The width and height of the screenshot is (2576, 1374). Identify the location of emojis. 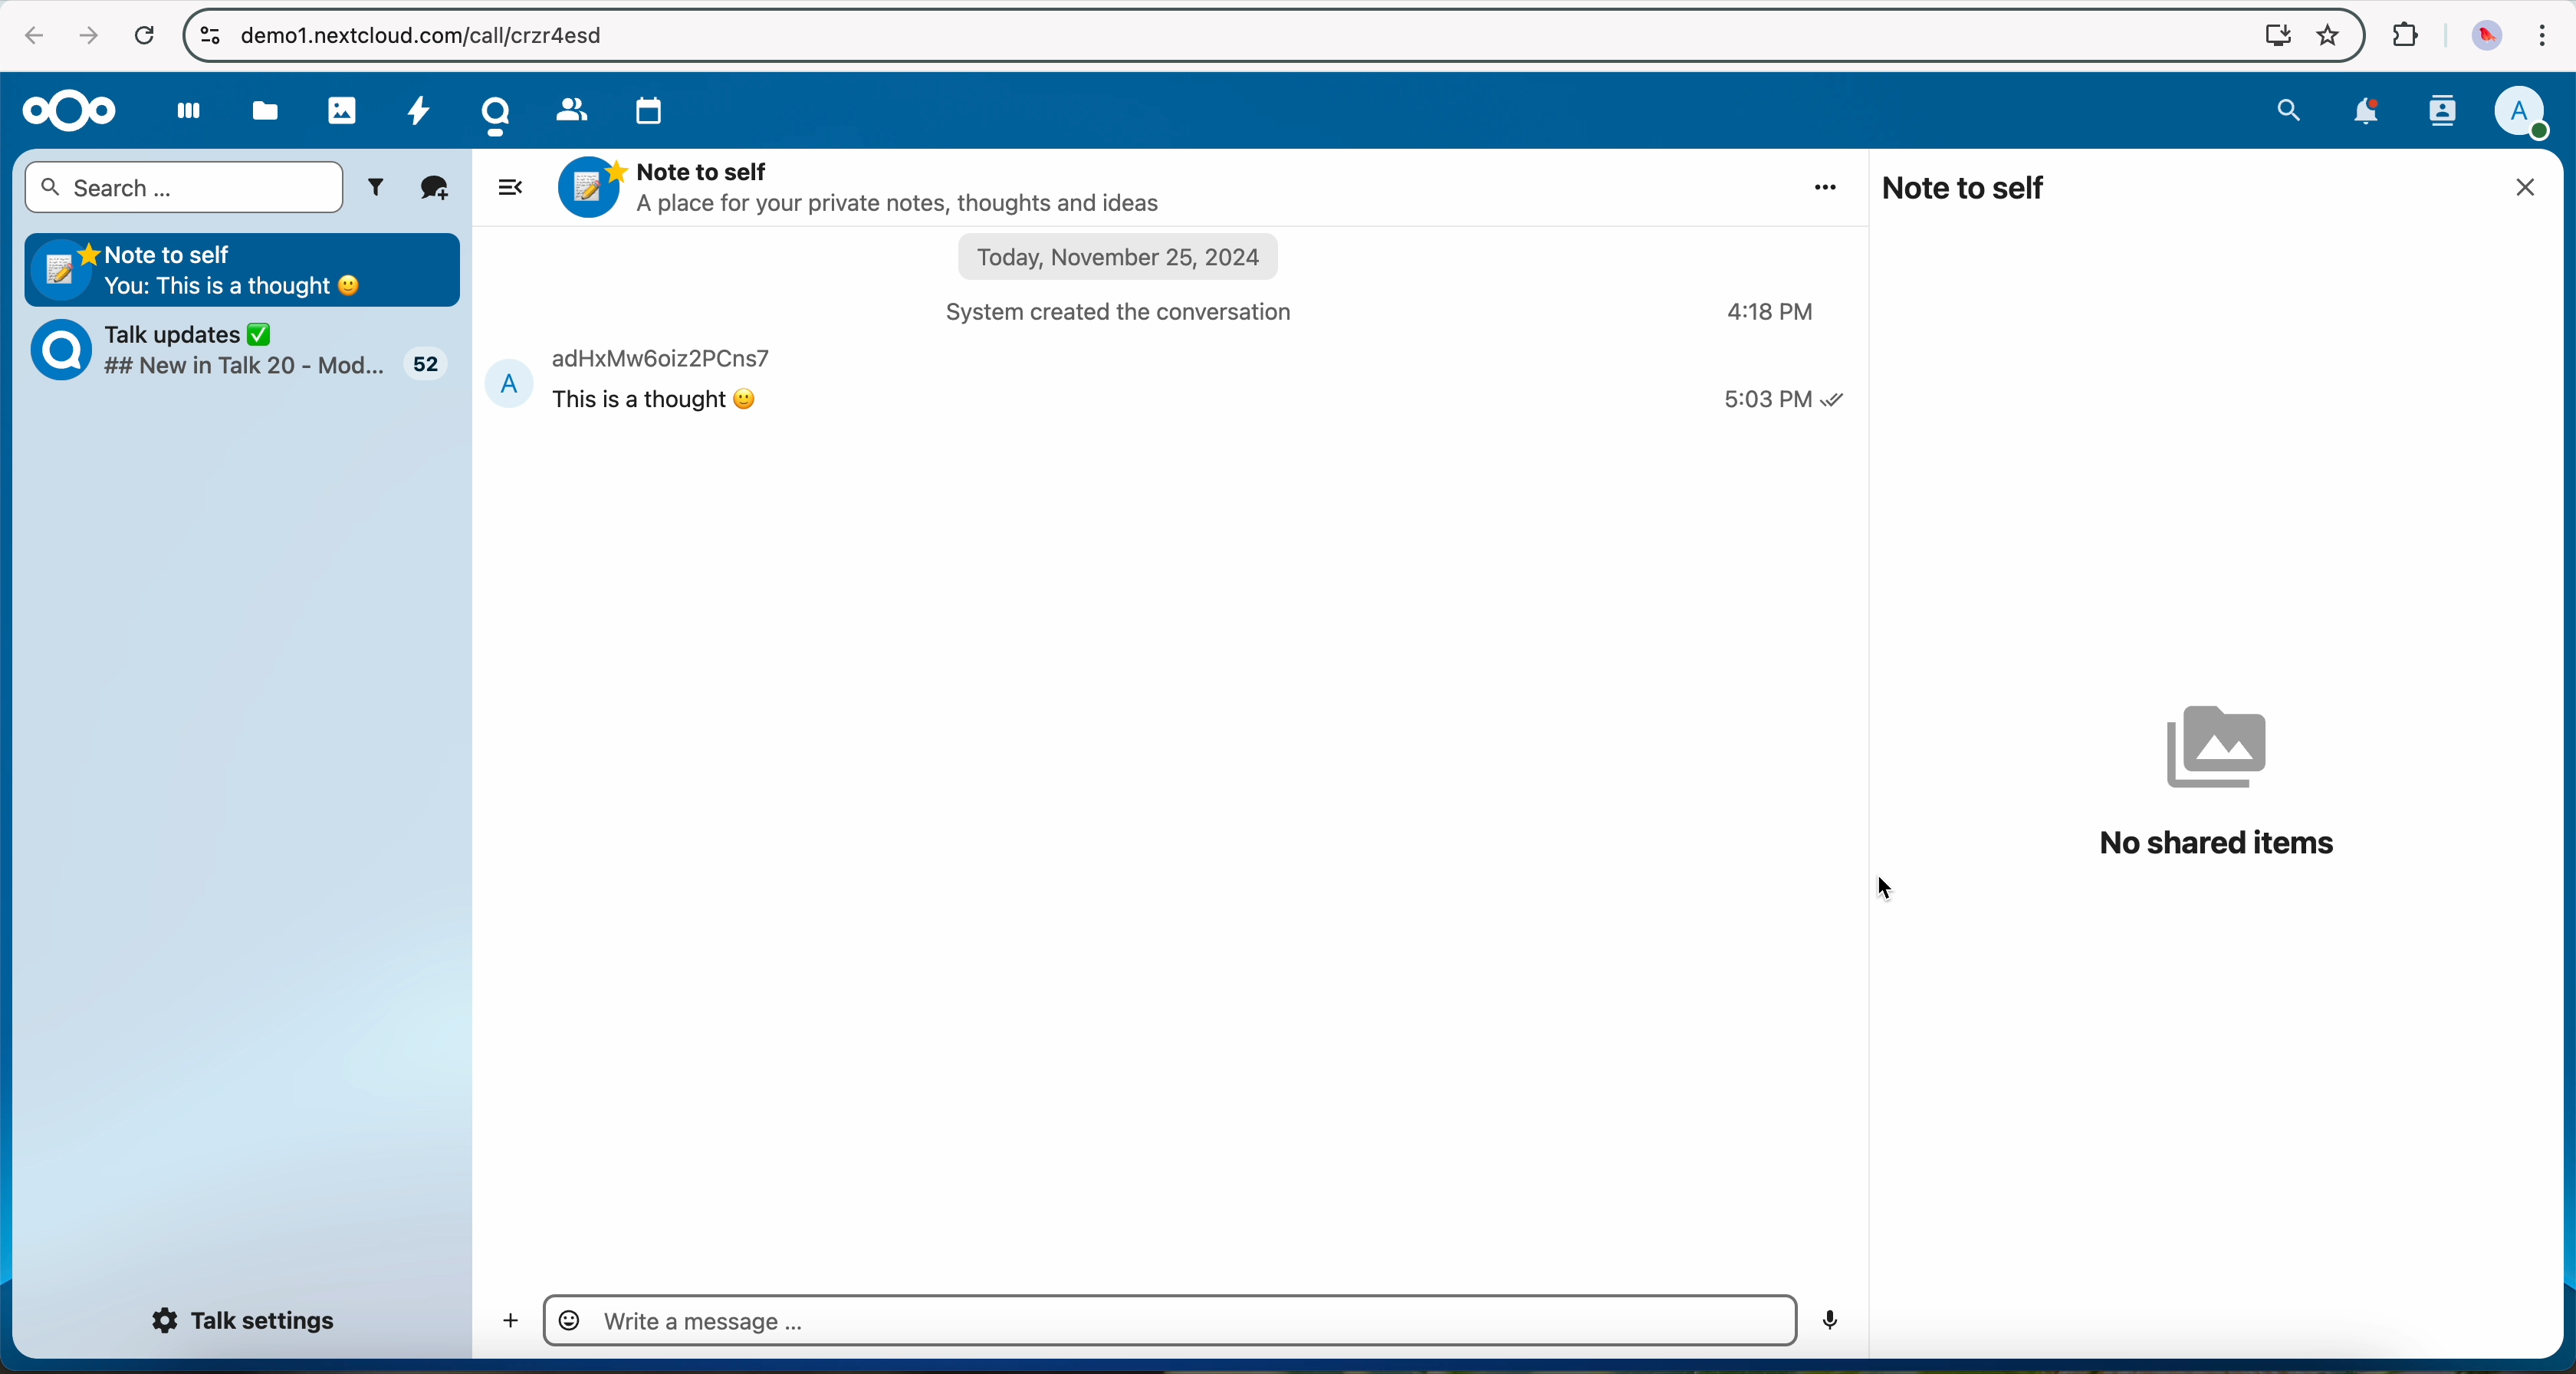
(568, 1319).